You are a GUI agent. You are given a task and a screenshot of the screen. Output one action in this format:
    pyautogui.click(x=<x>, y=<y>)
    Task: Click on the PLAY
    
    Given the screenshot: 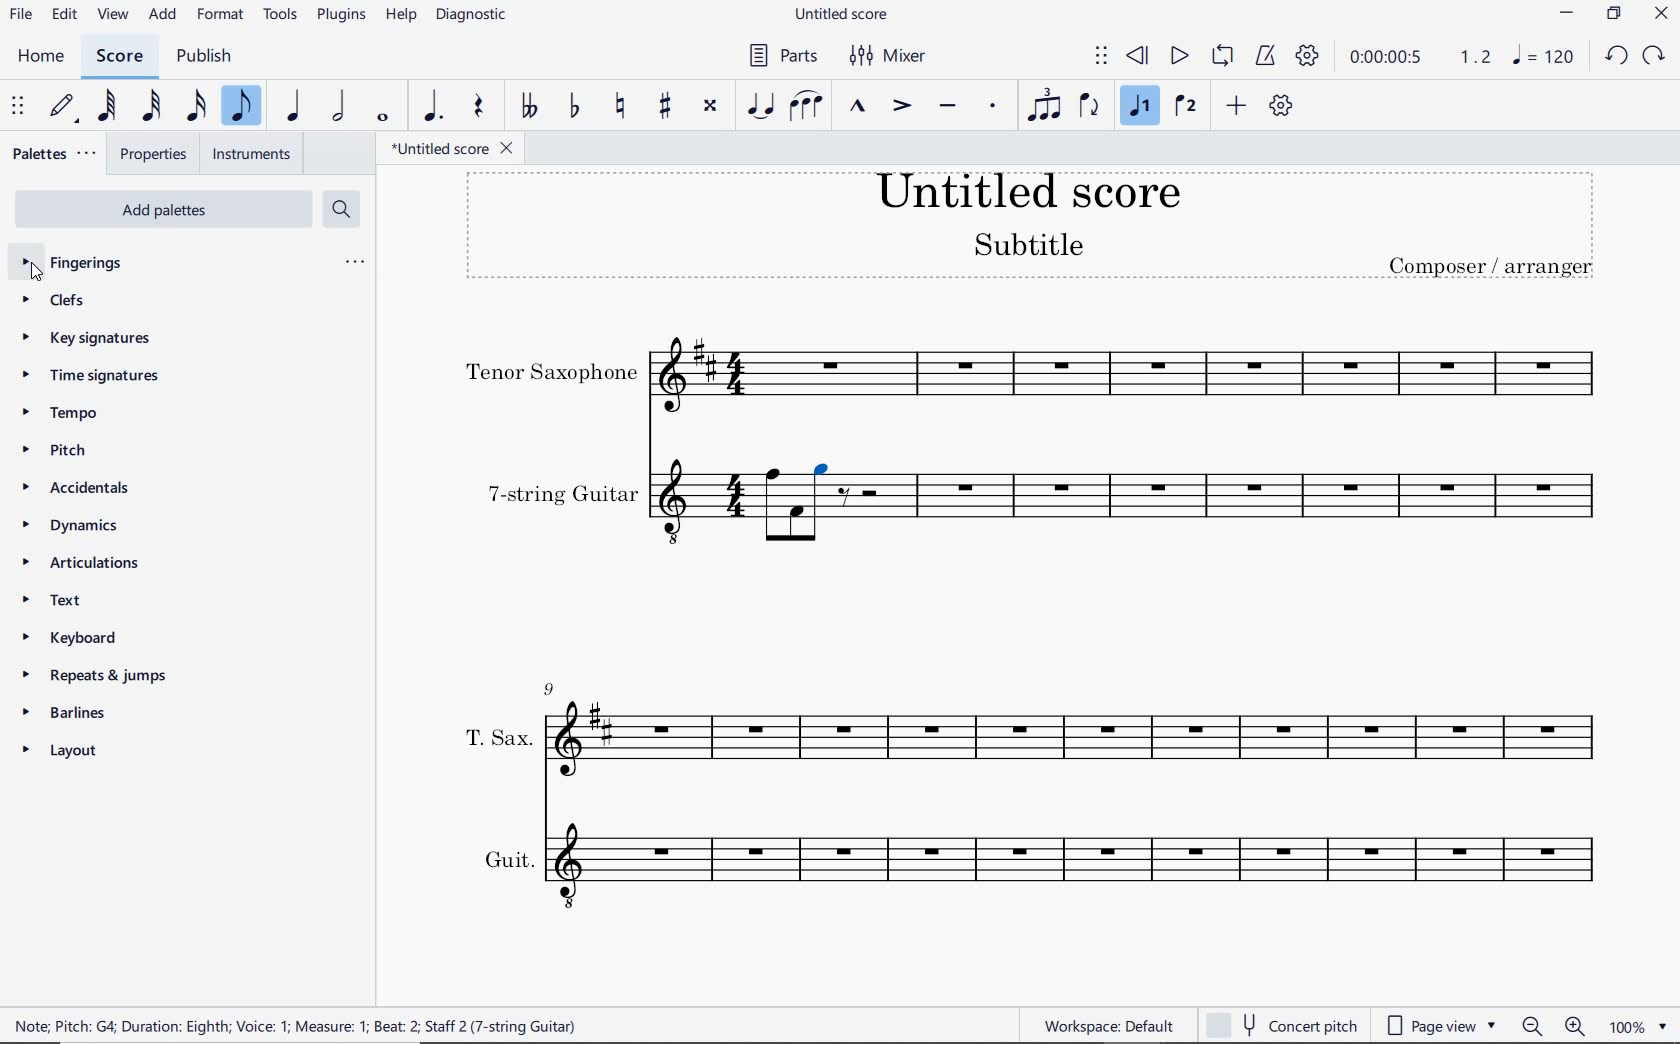 What is the action you would take?
    pyautogui.click(x=1178, y=56)
    